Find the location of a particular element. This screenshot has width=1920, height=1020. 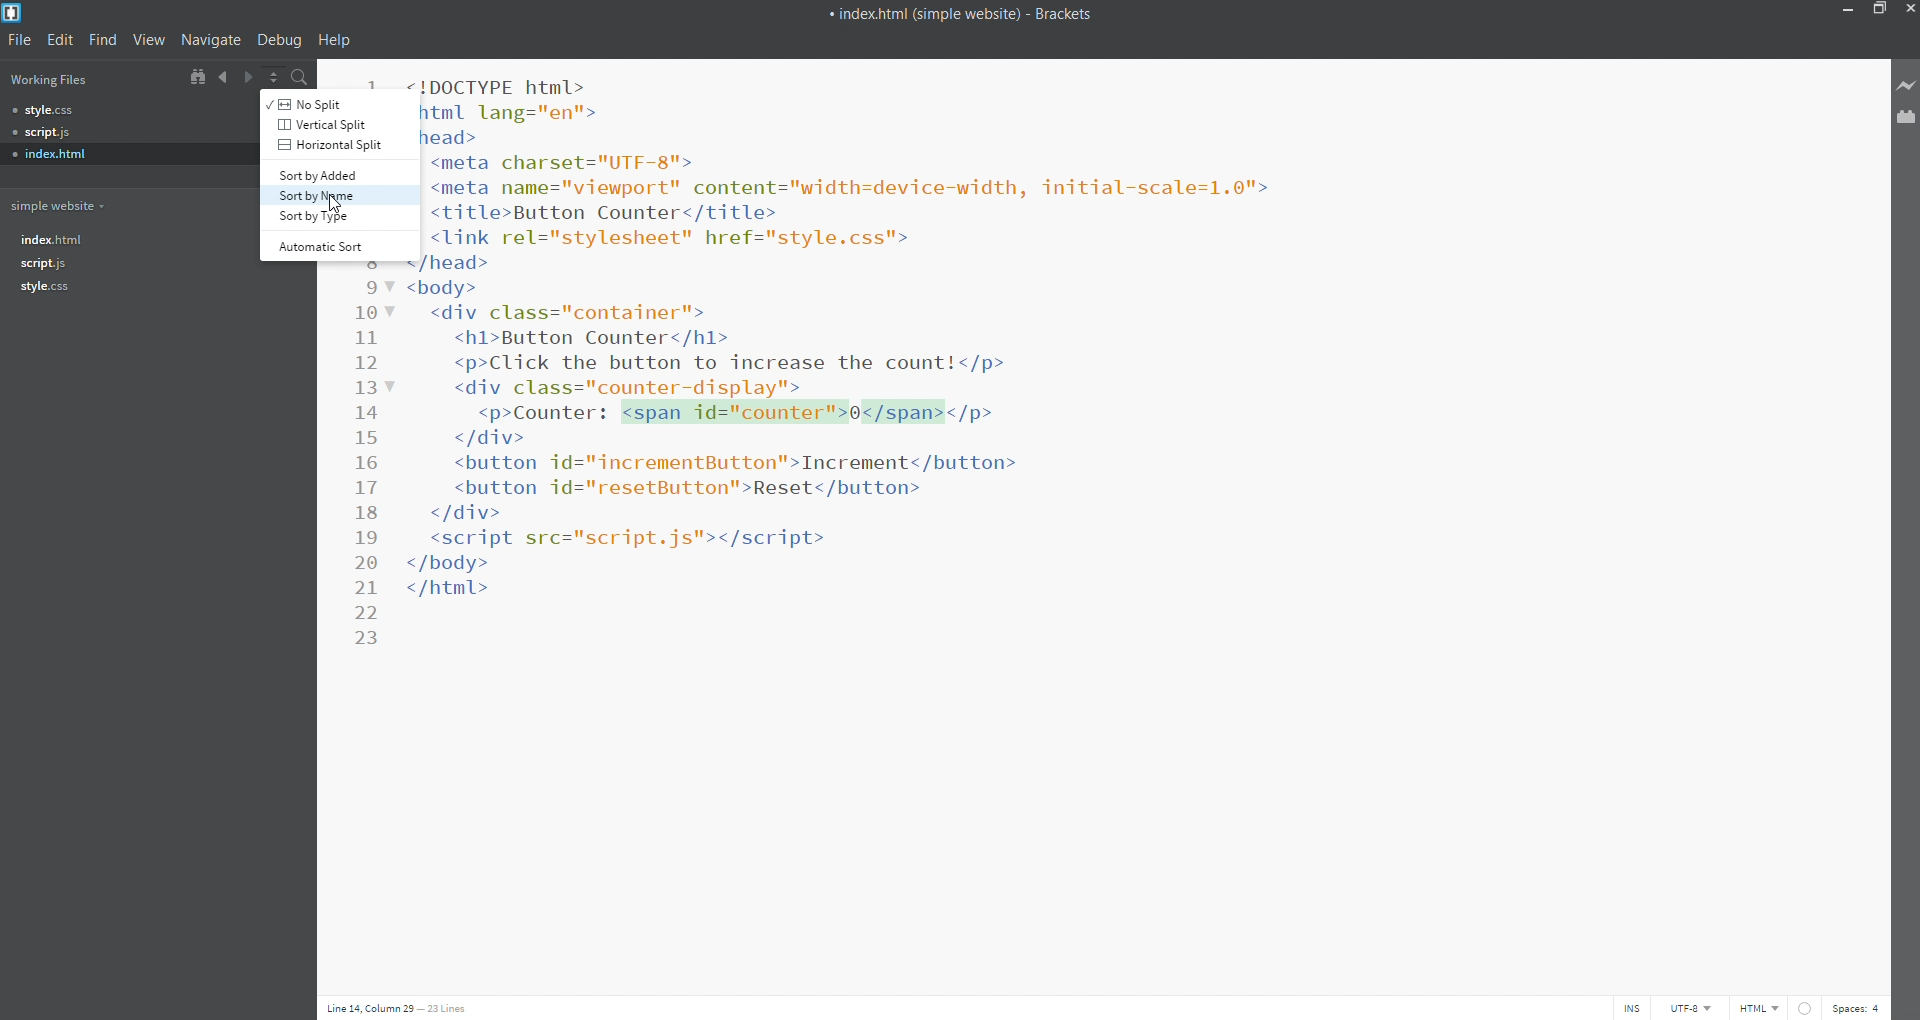

help is located at coordinates (334, 42).